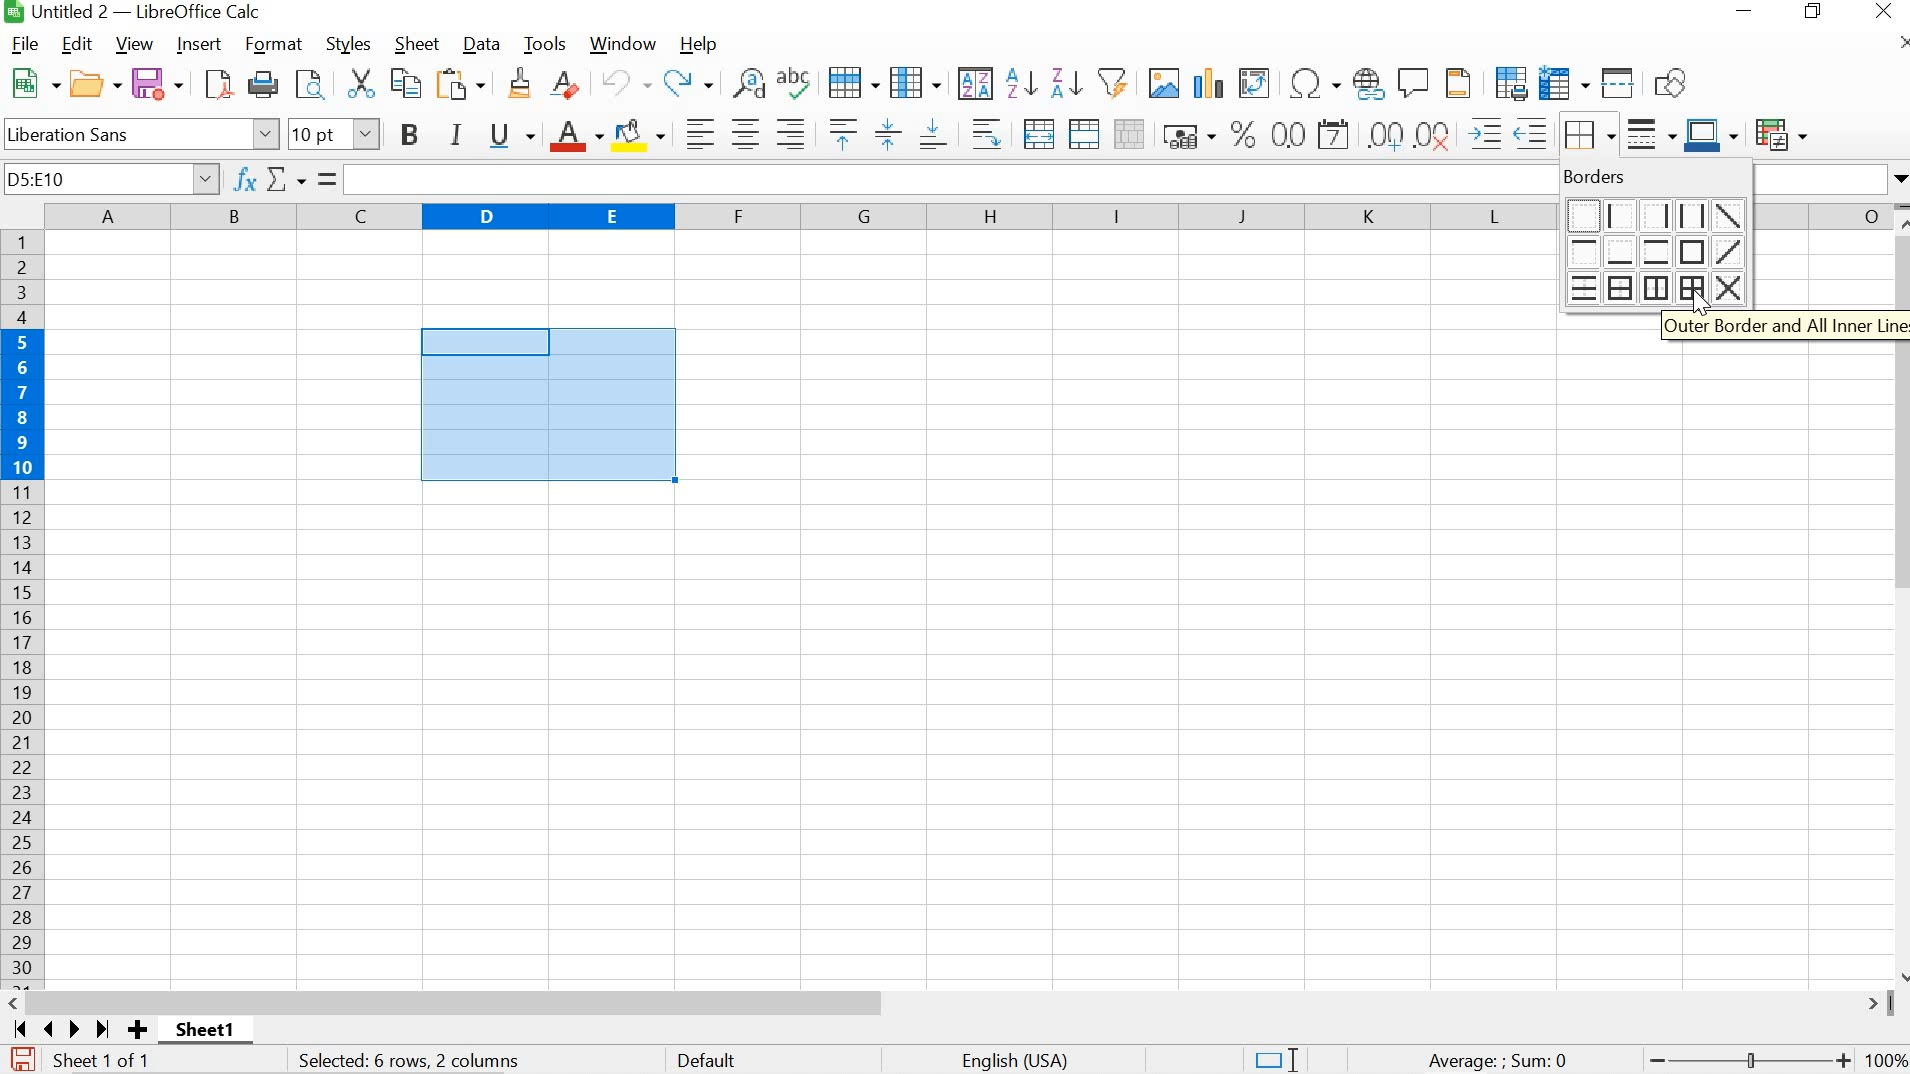  Describe the element at coordinates (33, 81) in the screenshot. I see `NEW` at that location.